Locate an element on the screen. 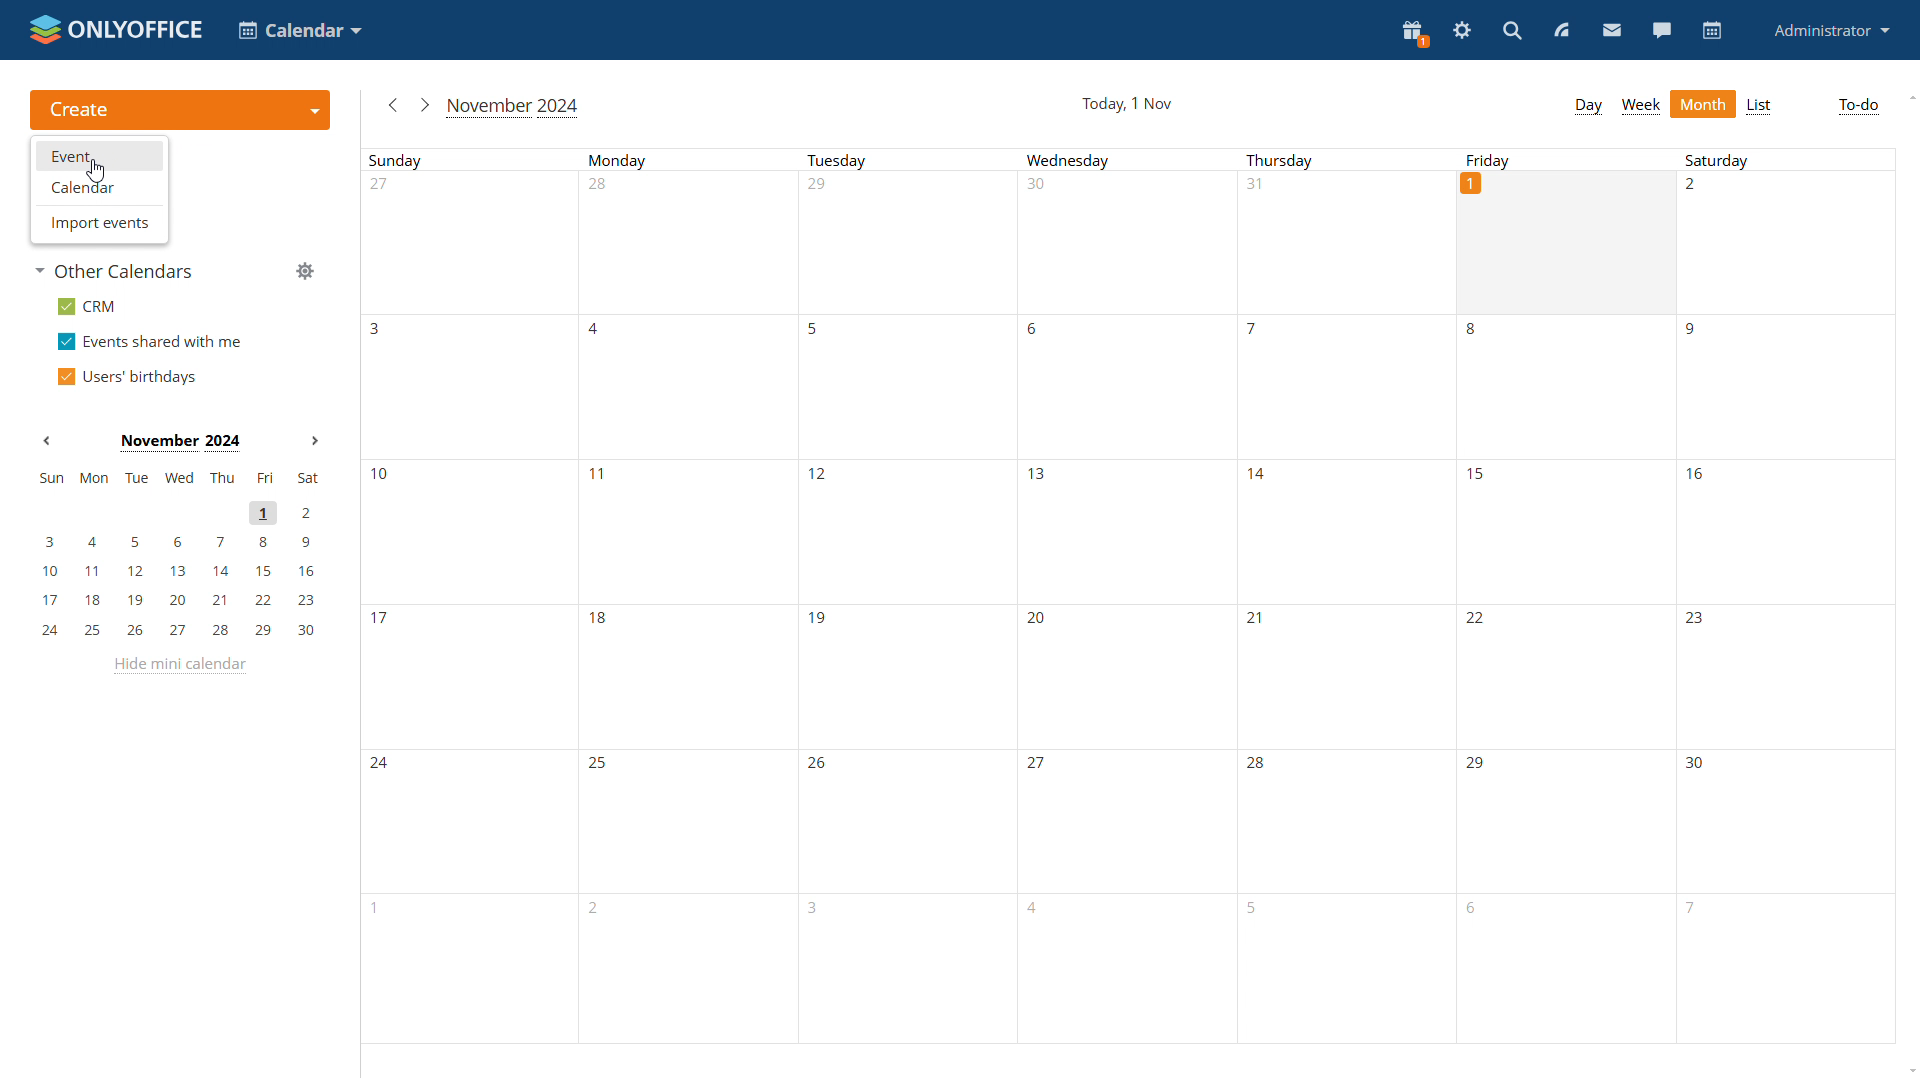 This screenshot has width=1920, height=1080. search is located at coordinates (1514, 30).